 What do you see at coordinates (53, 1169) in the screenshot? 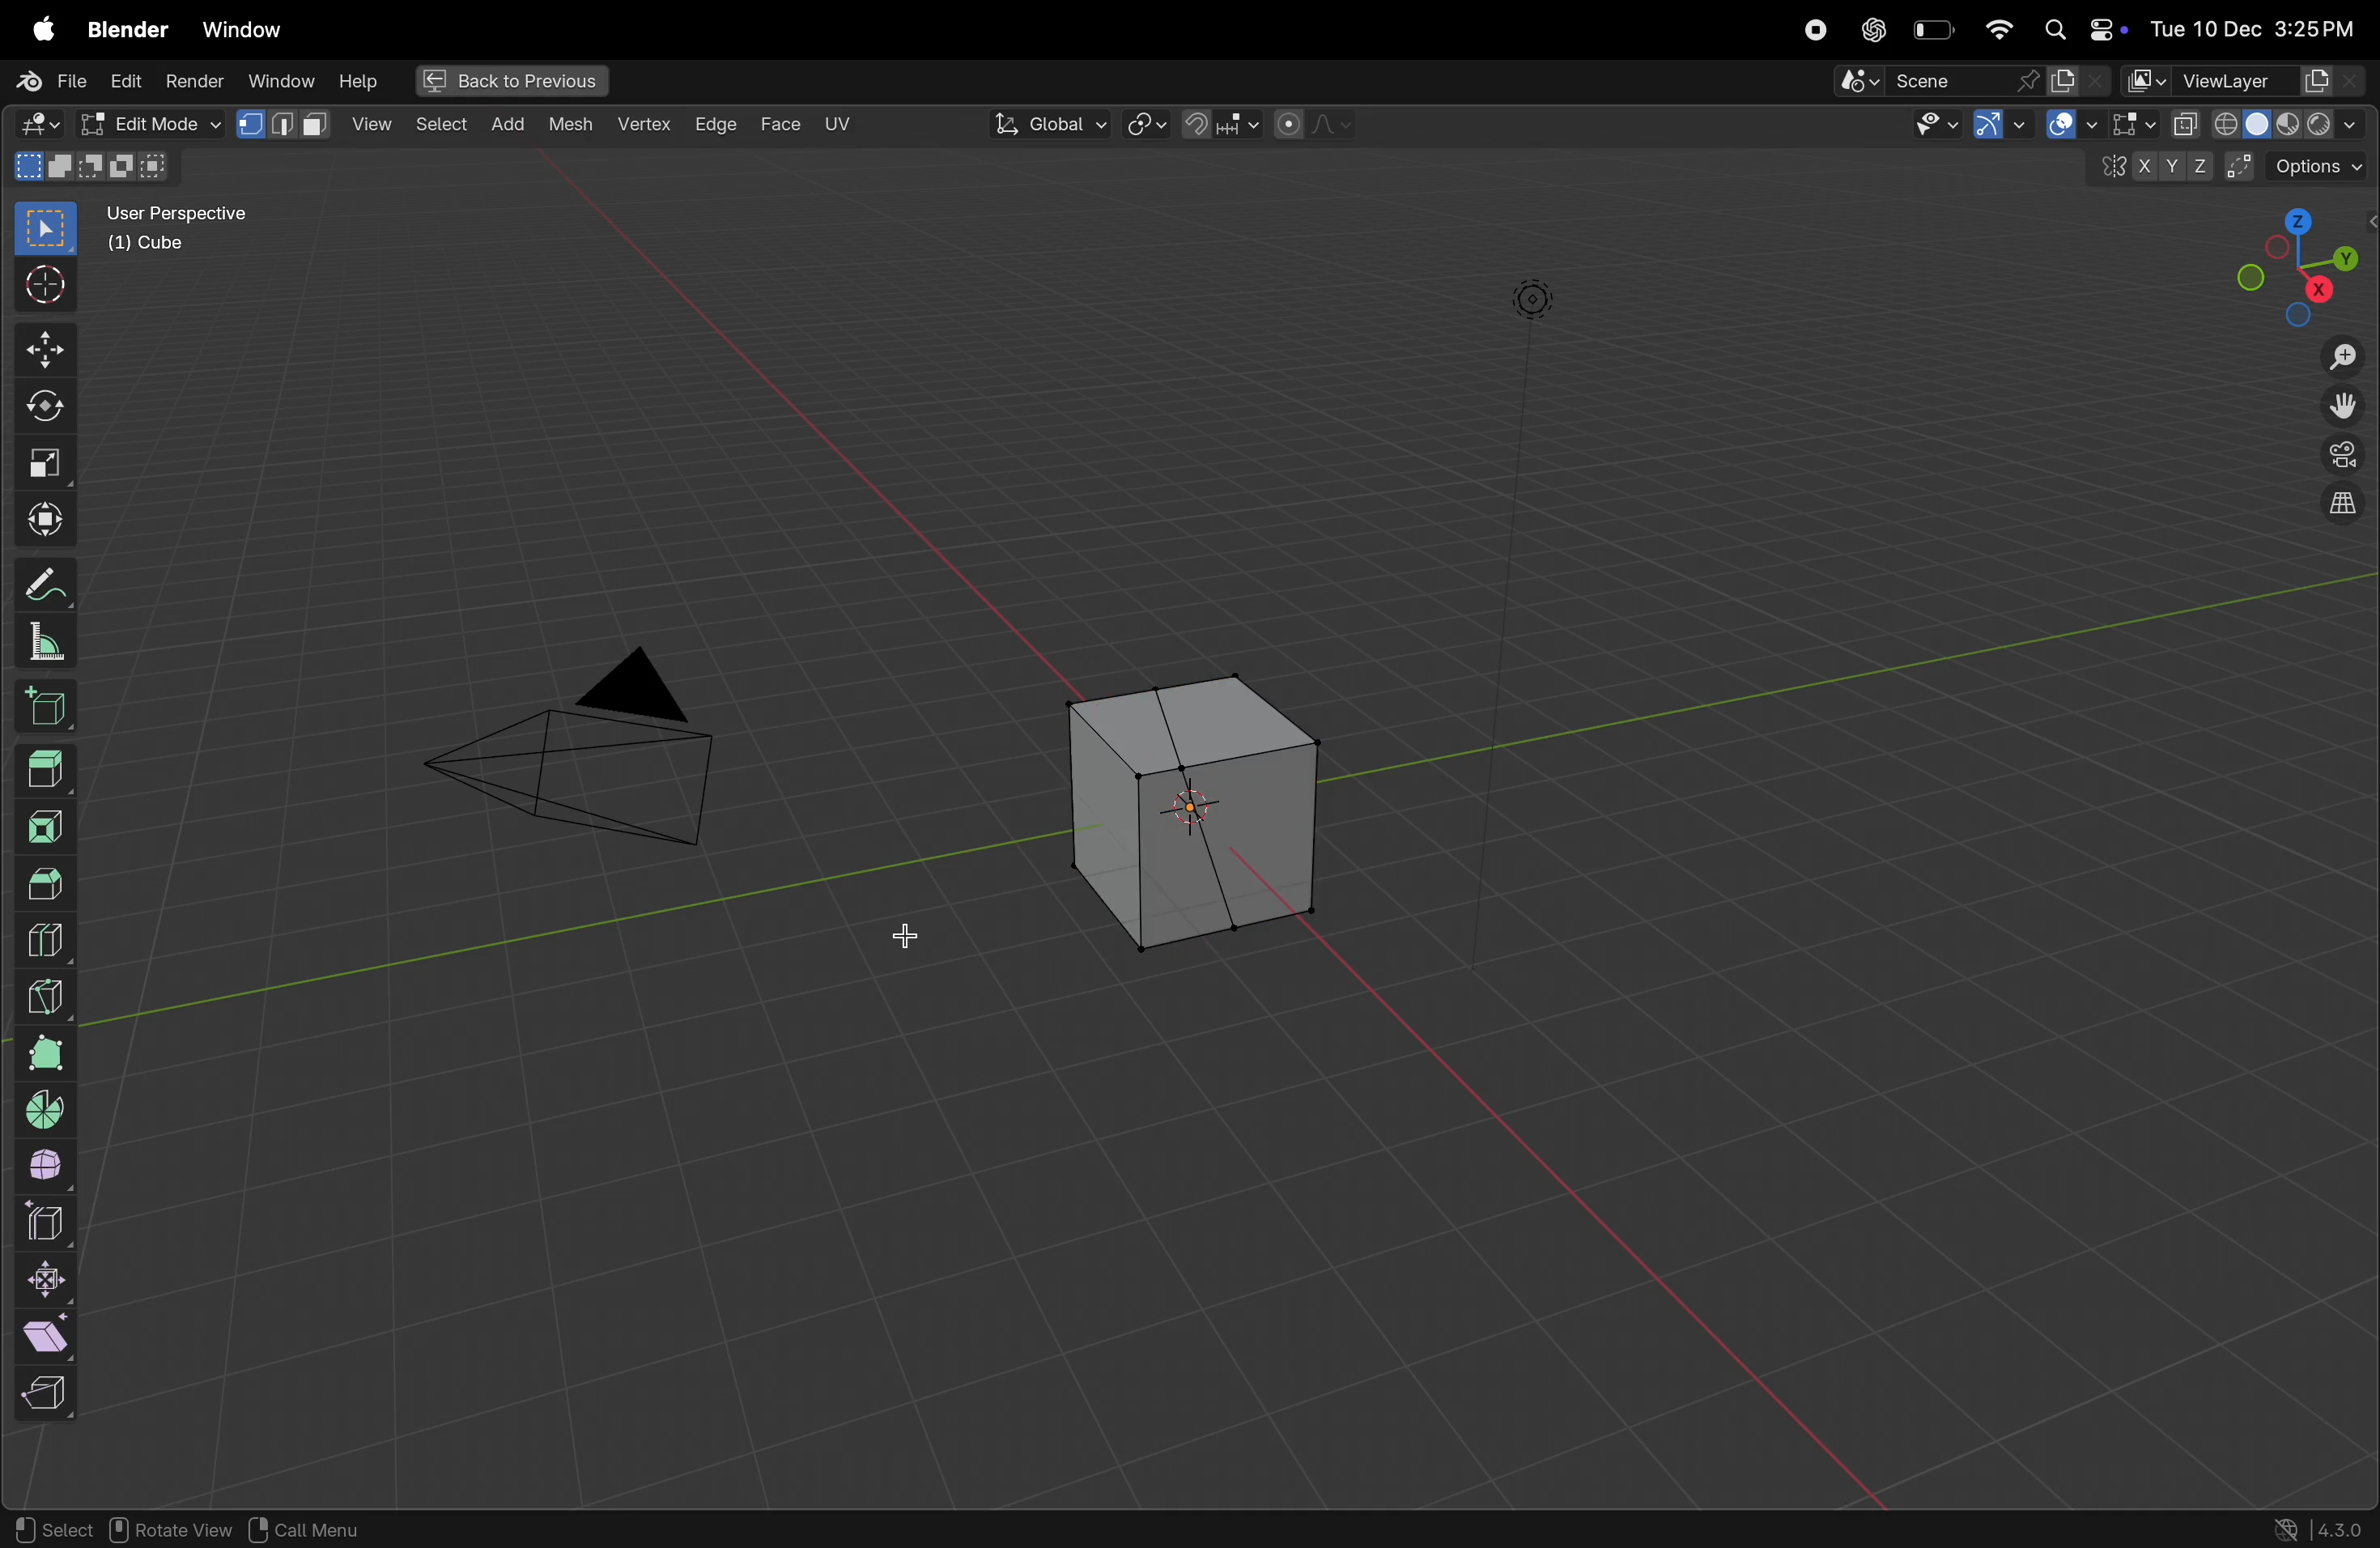
I see `smooth edge` at bounding box center [53, 1169].